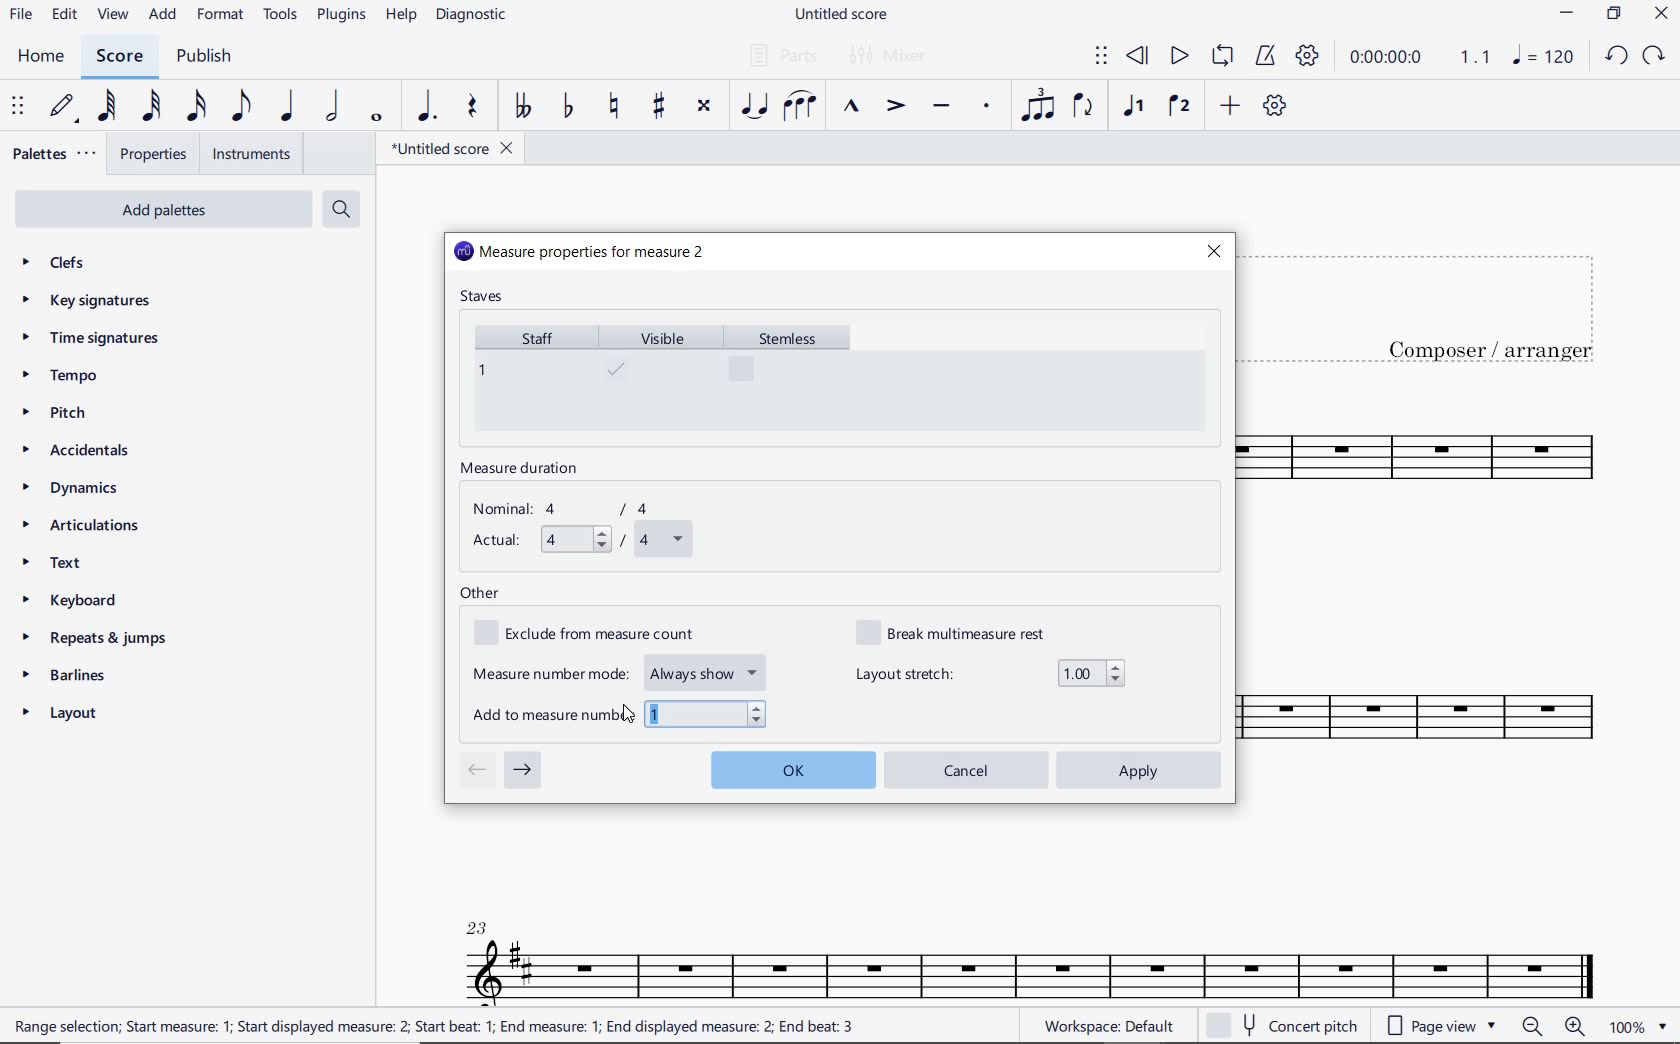 This screenshot has width=1680, height=1044. I want to click on DYNAMICS, so click(80, 489).